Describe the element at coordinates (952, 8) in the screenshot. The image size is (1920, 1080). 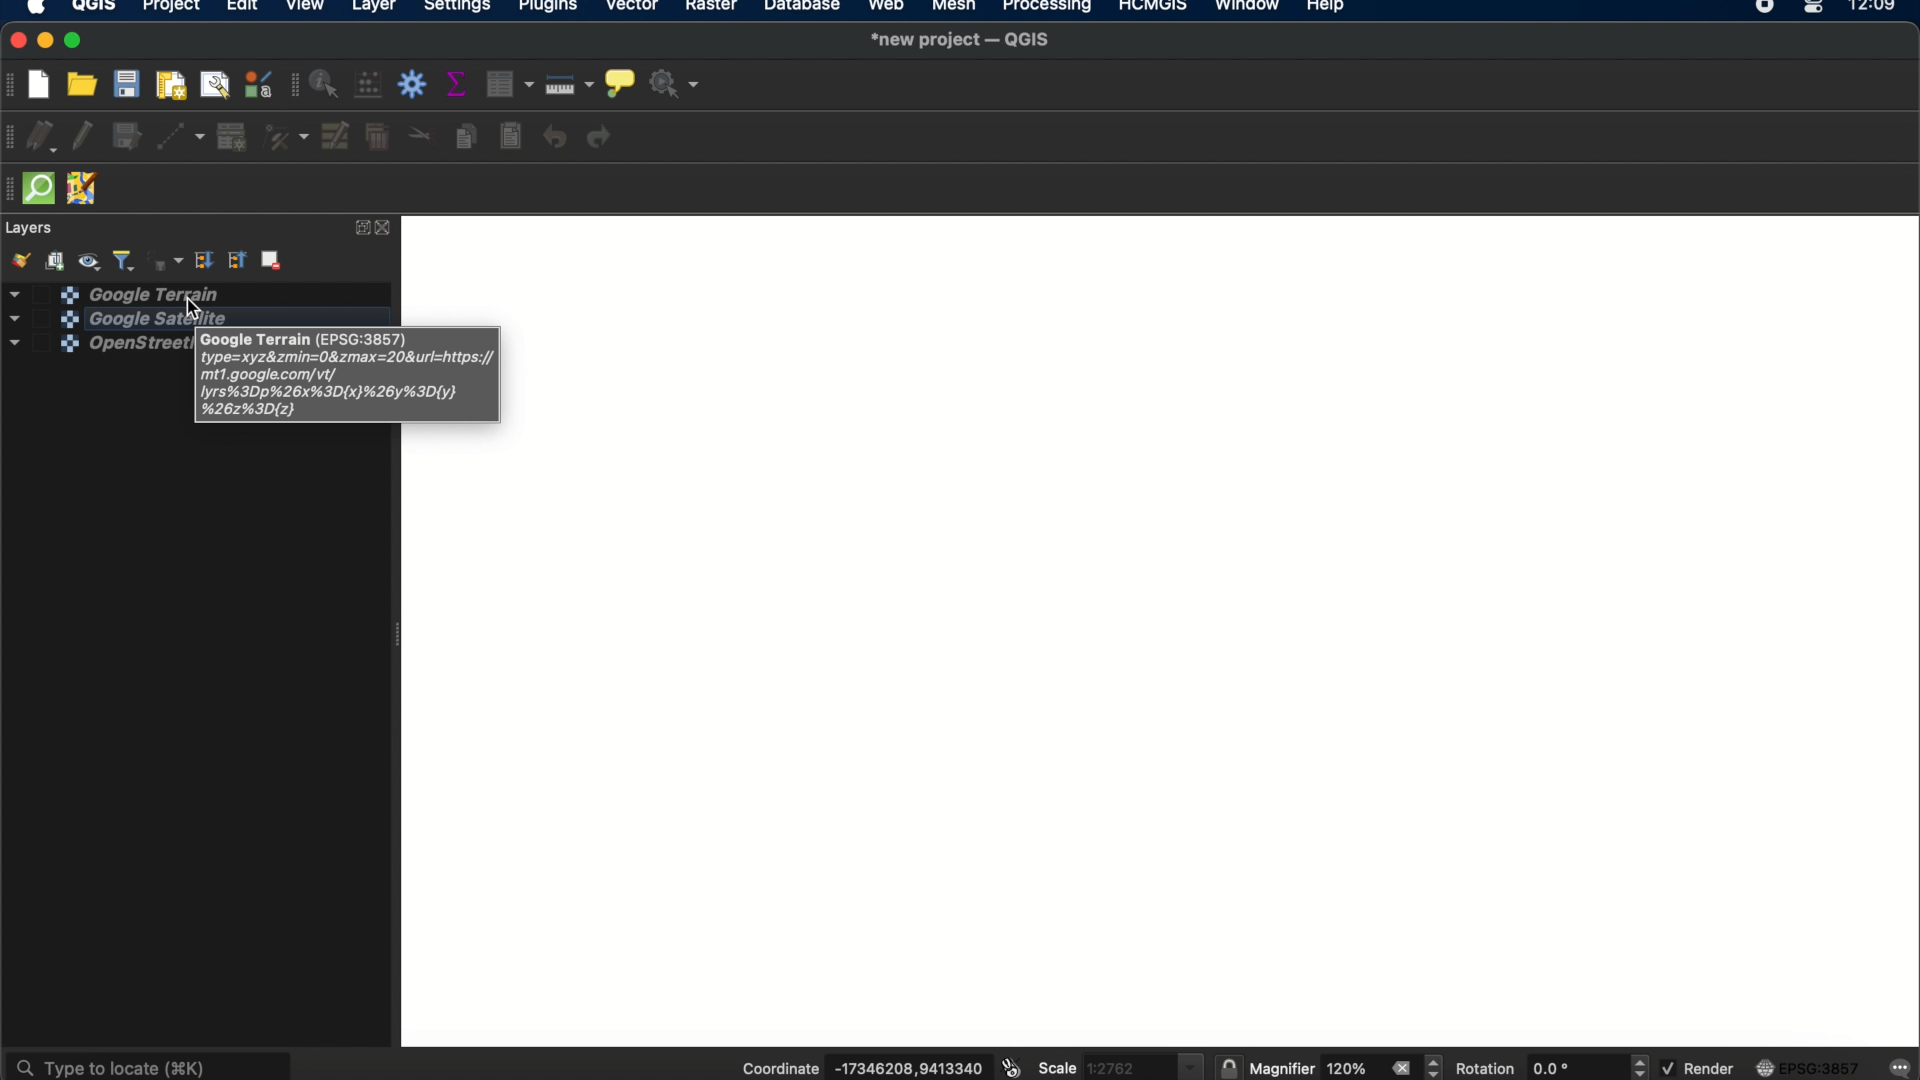
I see `mesh` at that location.